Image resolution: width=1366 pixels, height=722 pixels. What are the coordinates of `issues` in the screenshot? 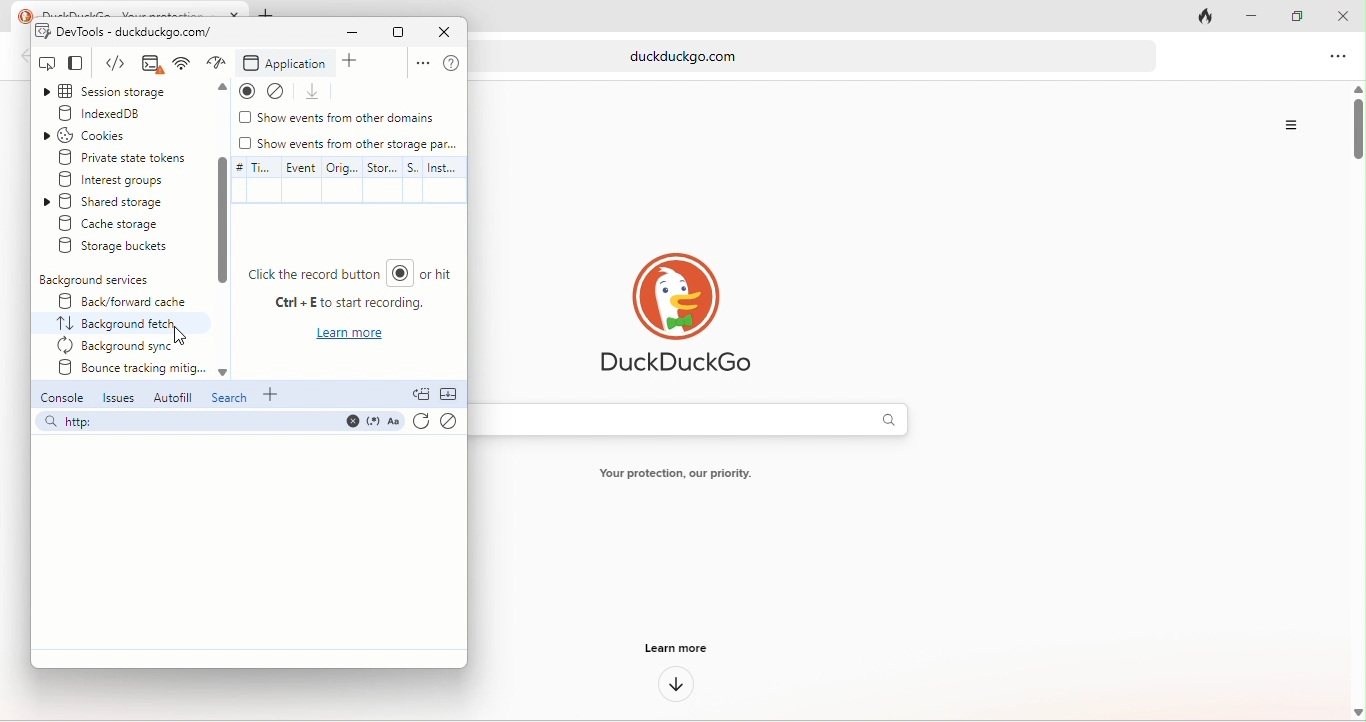 It's located at (119, 399).